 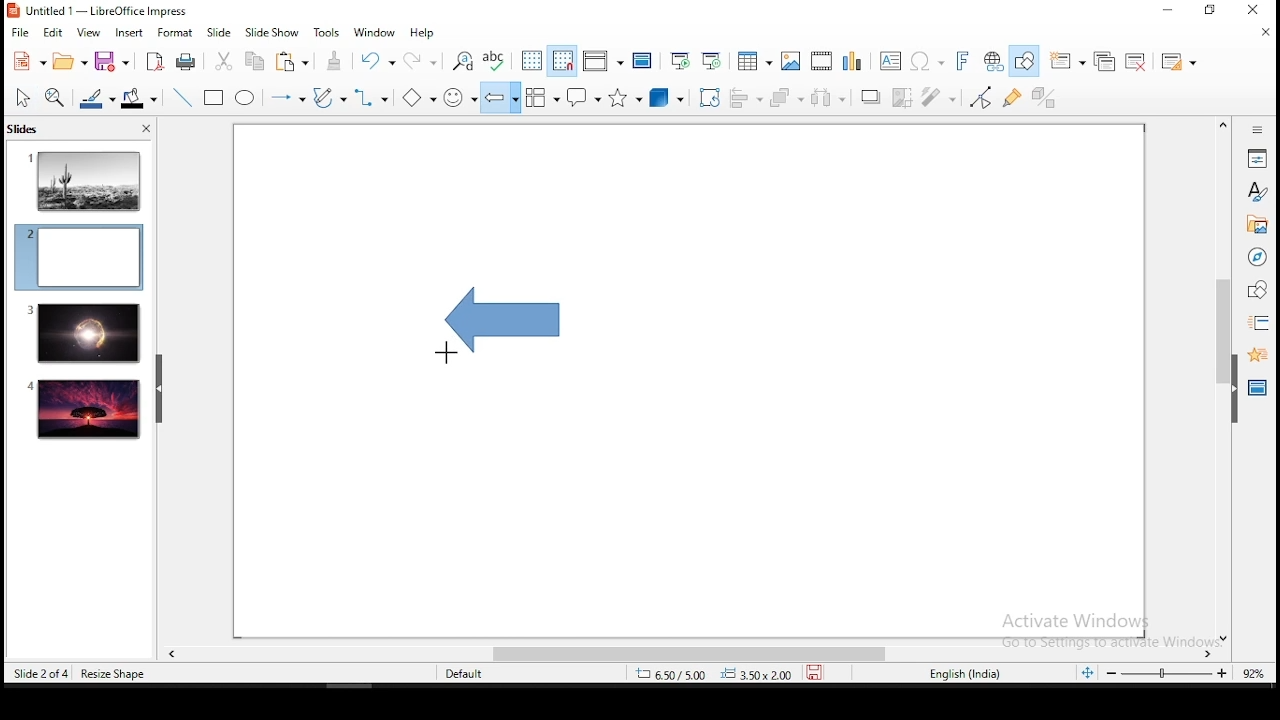 I want to click on rectangle, so click(x=215, y=99).